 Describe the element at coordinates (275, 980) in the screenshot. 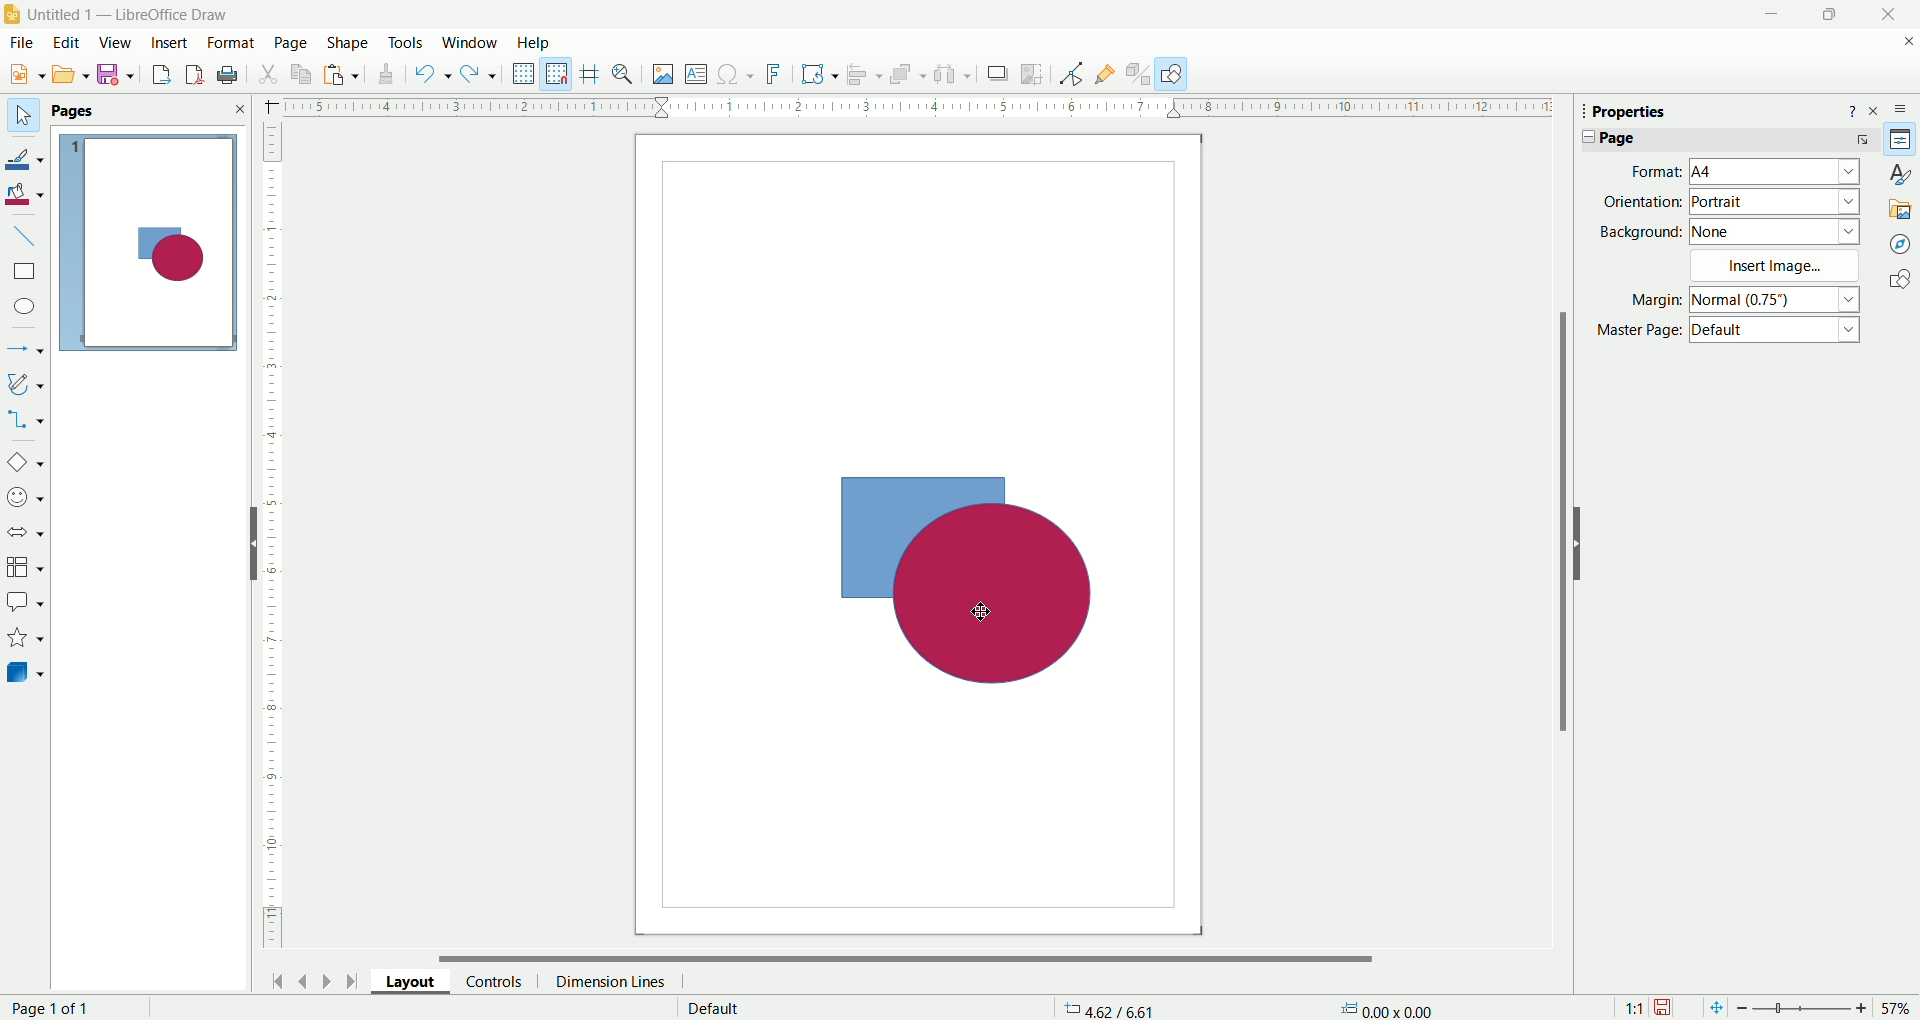

I see `to first page` at that location.